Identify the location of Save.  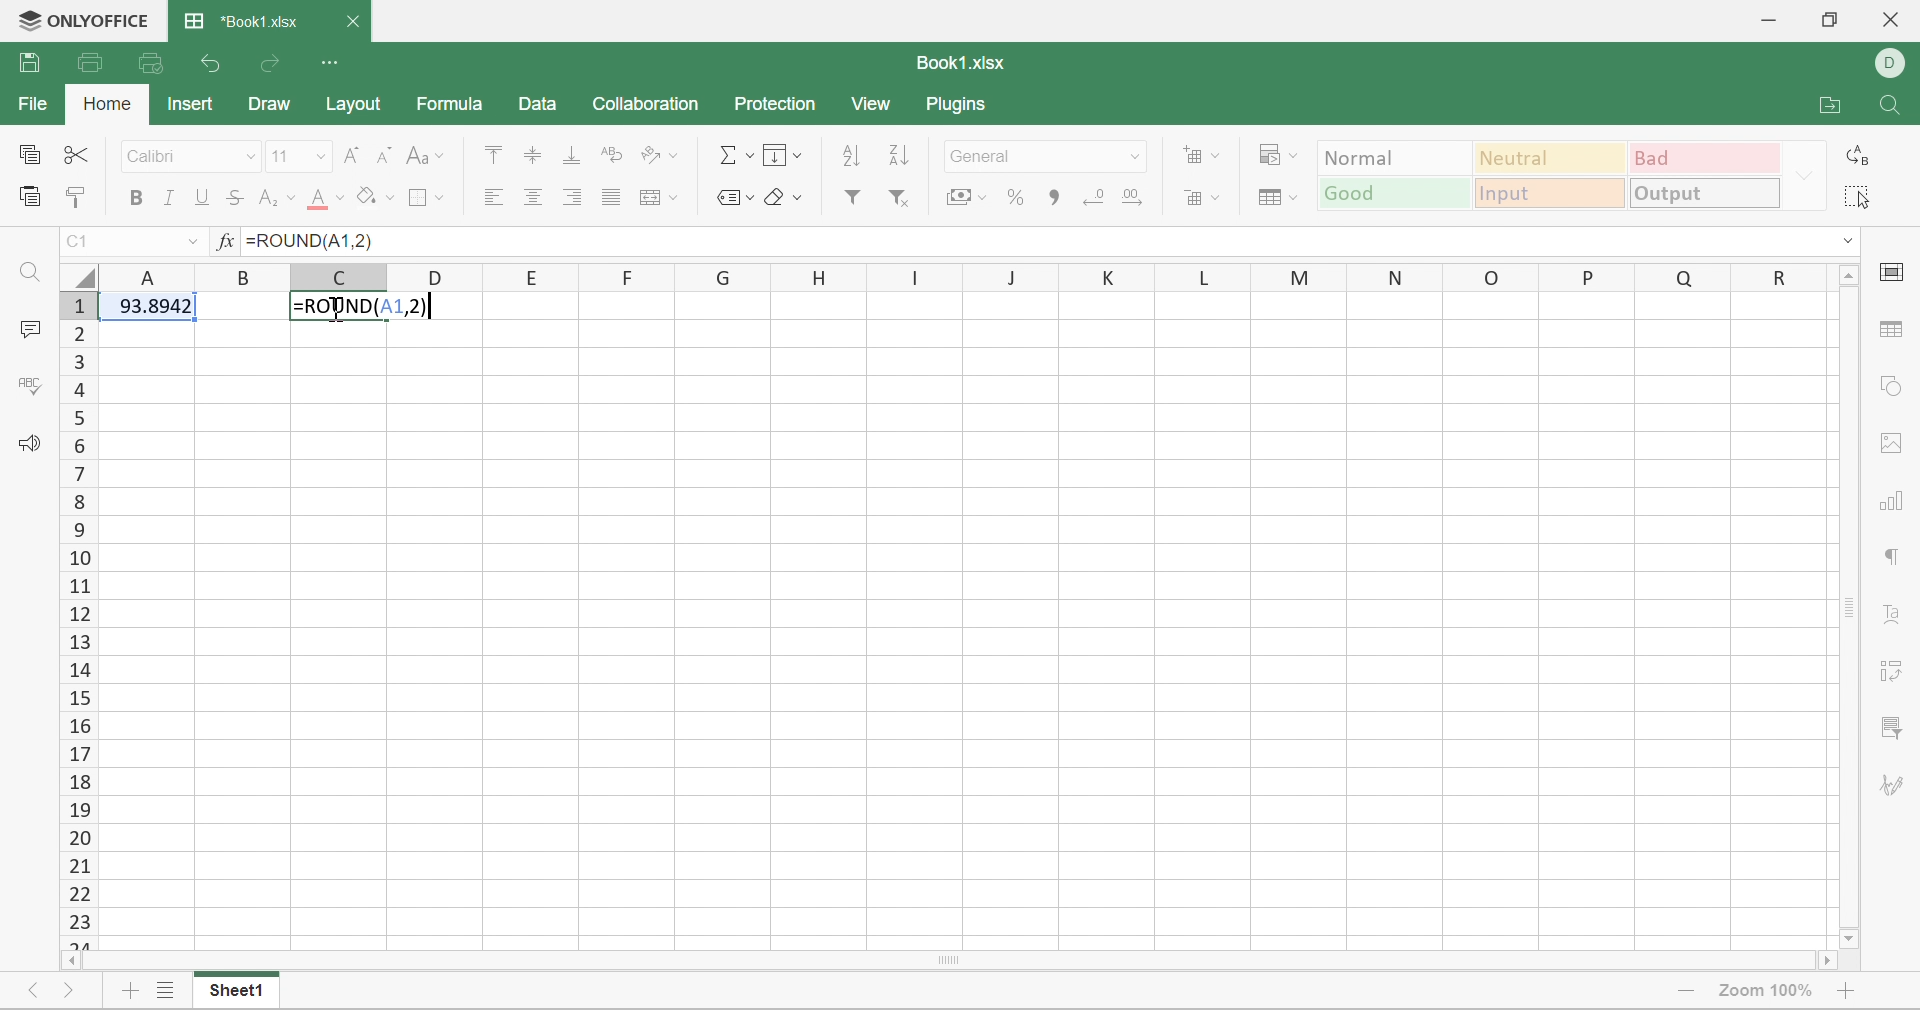
(27, 63).